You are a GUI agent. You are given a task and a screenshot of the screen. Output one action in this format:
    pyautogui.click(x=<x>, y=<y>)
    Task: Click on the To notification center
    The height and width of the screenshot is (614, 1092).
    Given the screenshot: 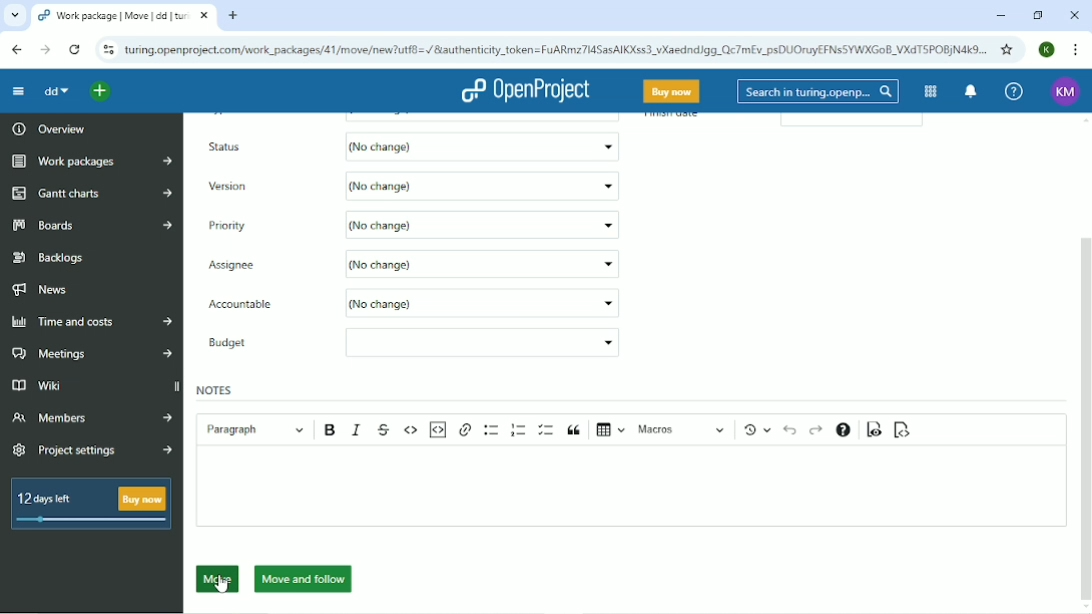 What is the action you would take?
    pyautogui.click(x=968, y=91)
    